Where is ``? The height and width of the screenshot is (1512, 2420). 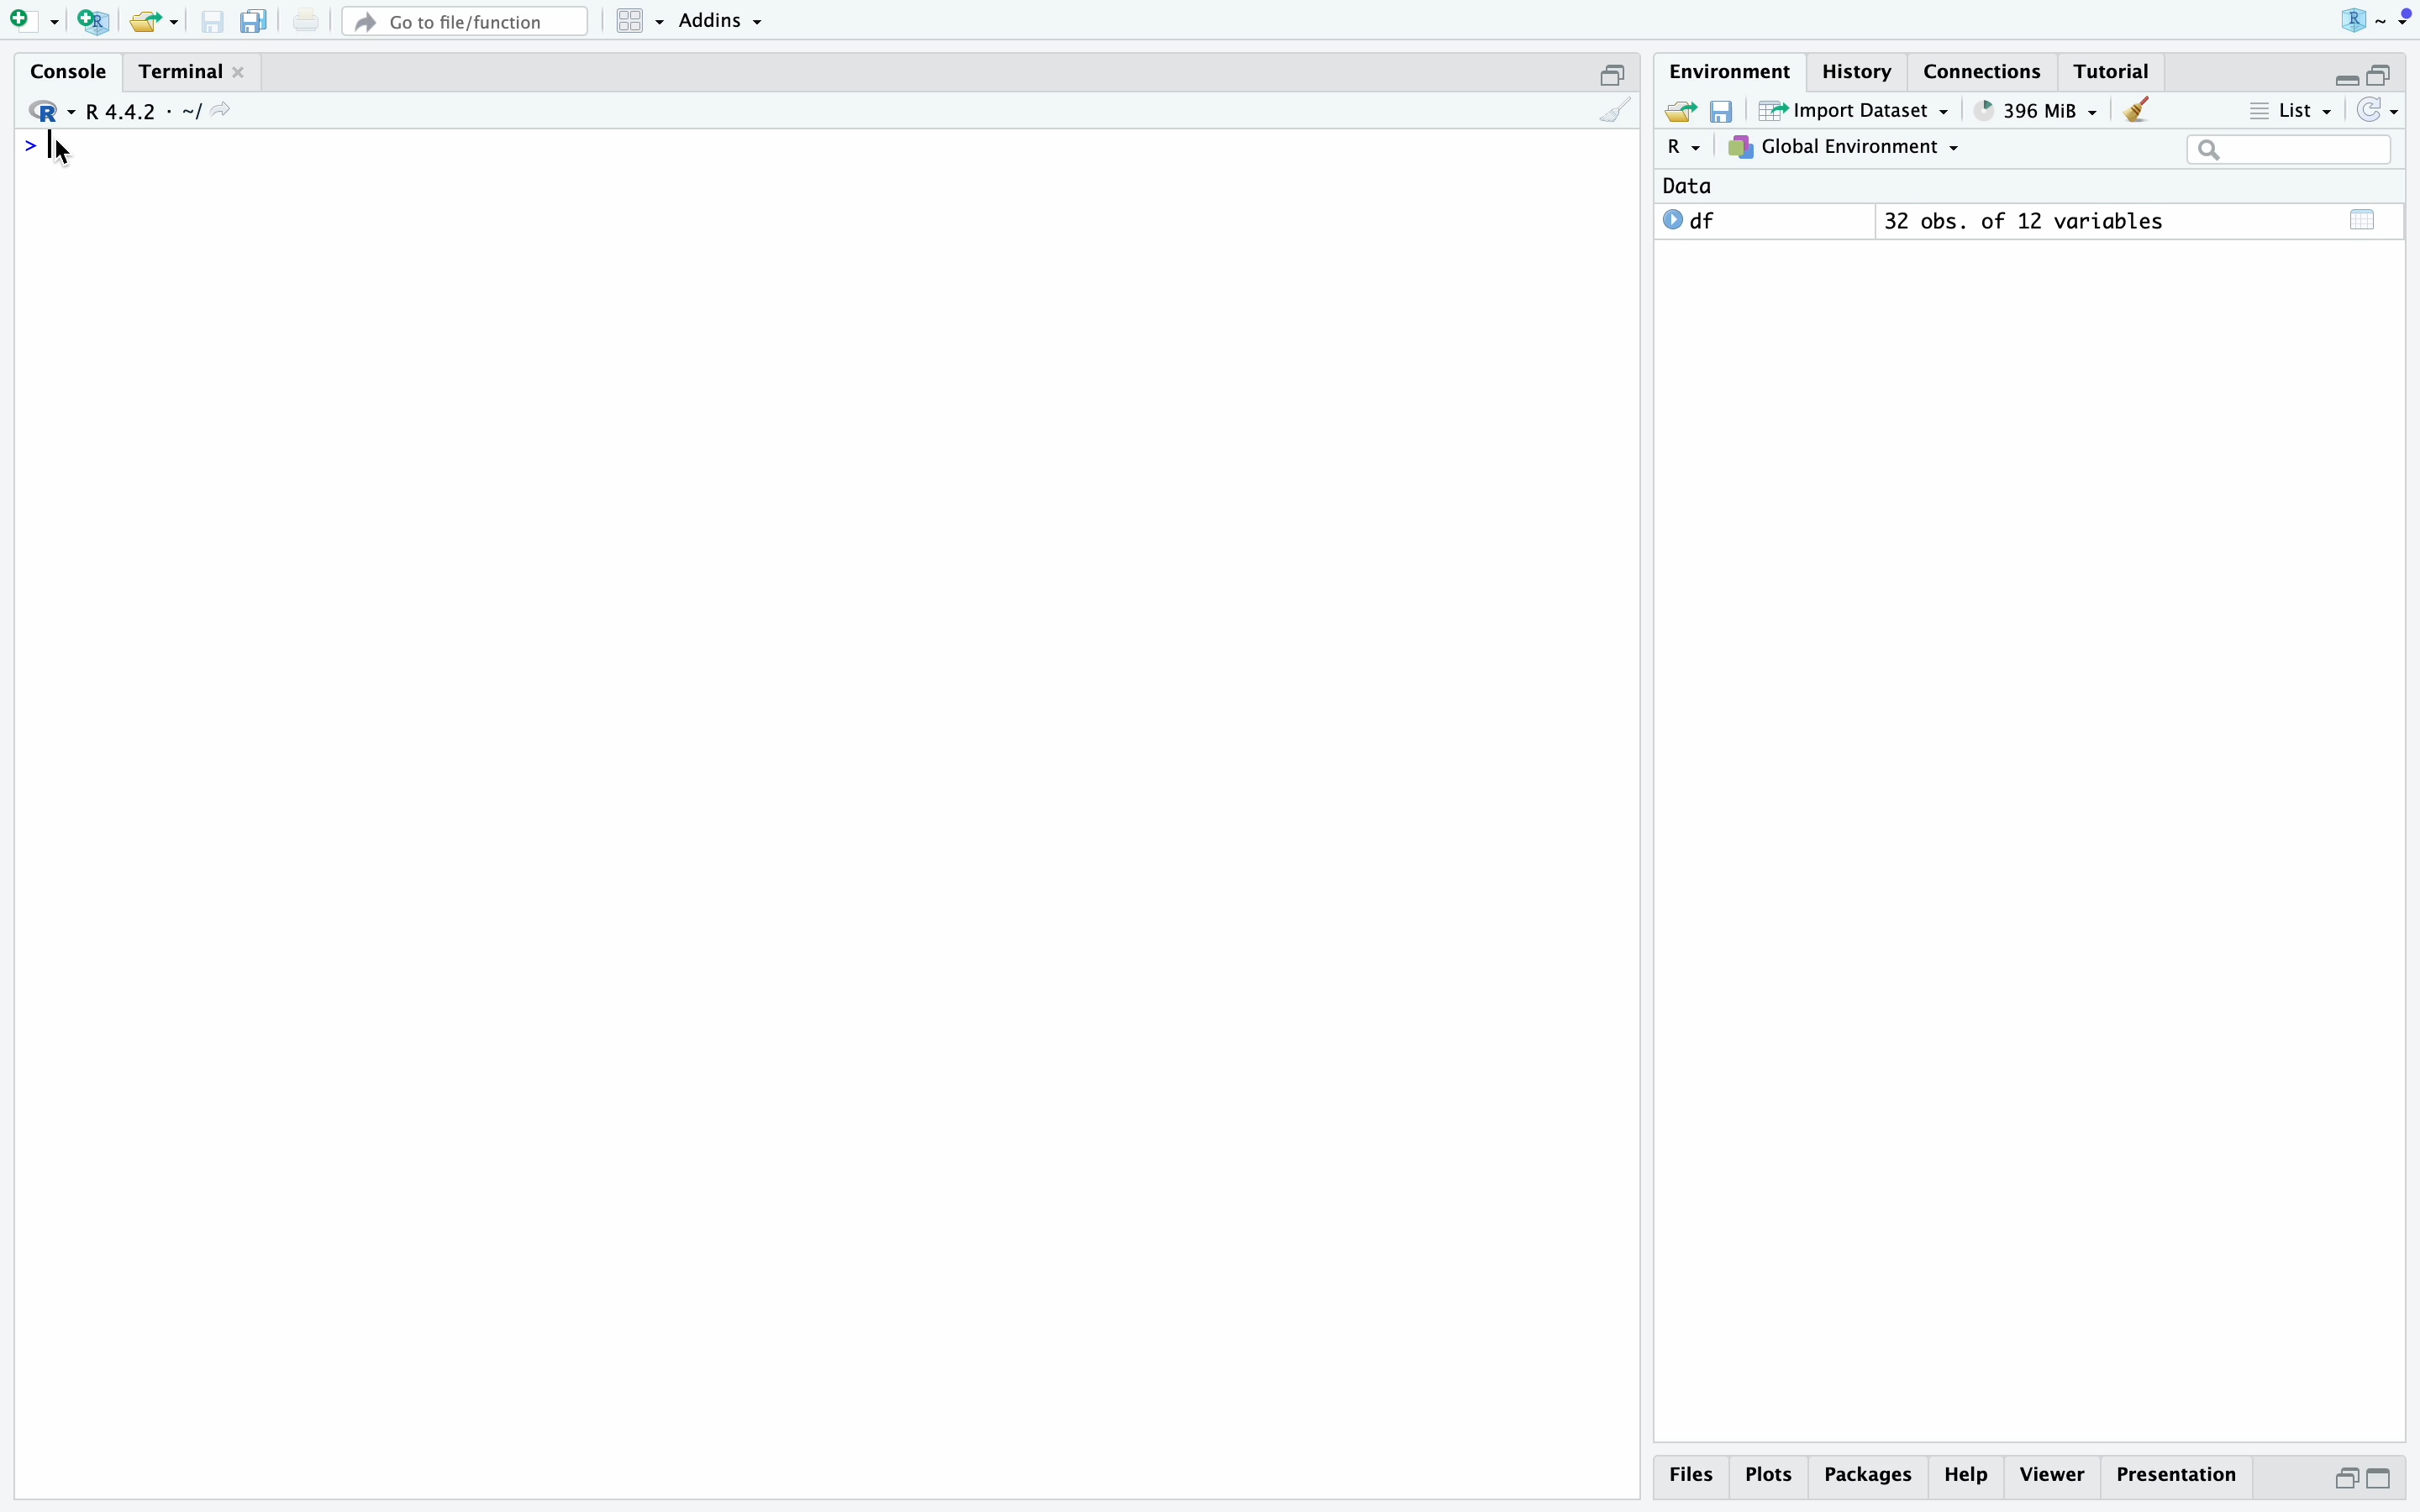  is located at coordinates (1870, 1477).